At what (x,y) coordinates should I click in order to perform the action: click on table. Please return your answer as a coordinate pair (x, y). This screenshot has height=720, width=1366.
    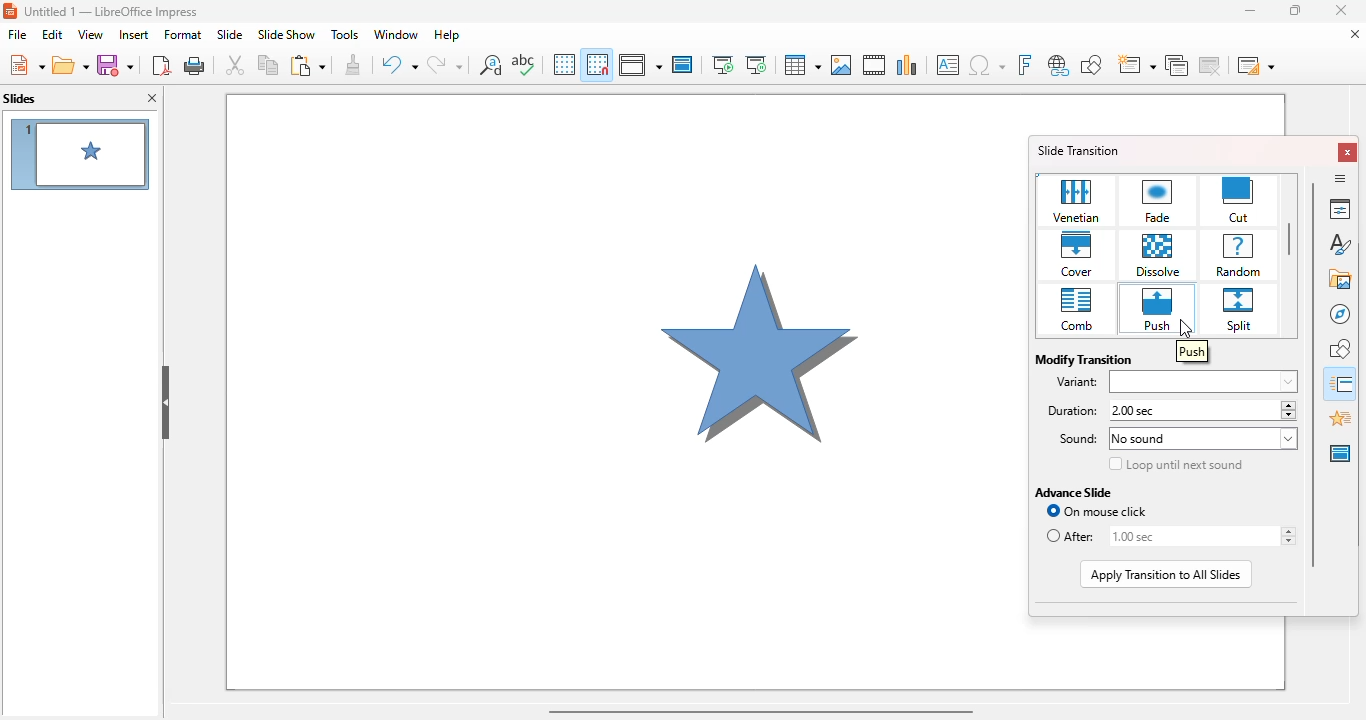
    Looking at the image, I should click on (801, 64).